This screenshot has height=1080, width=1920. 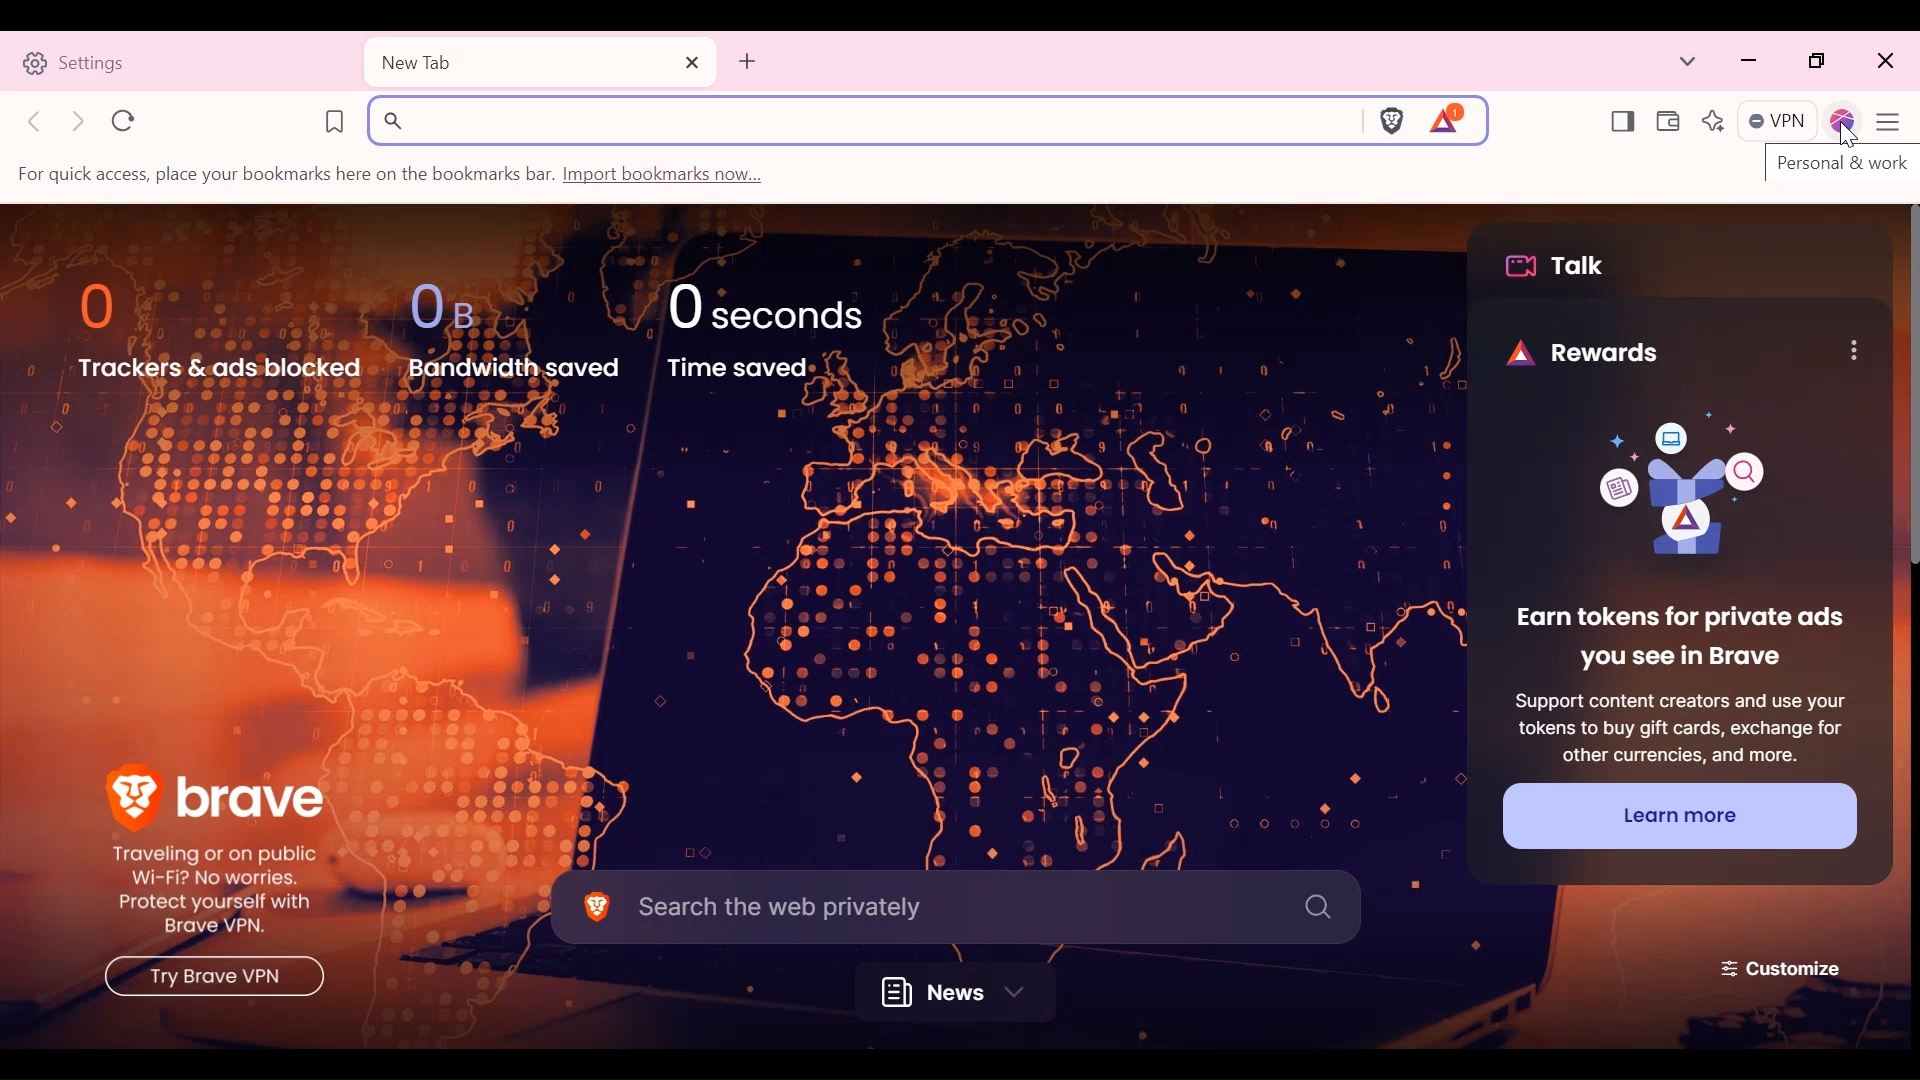 I want to click on Wallet, so click(x=1666, y=123).